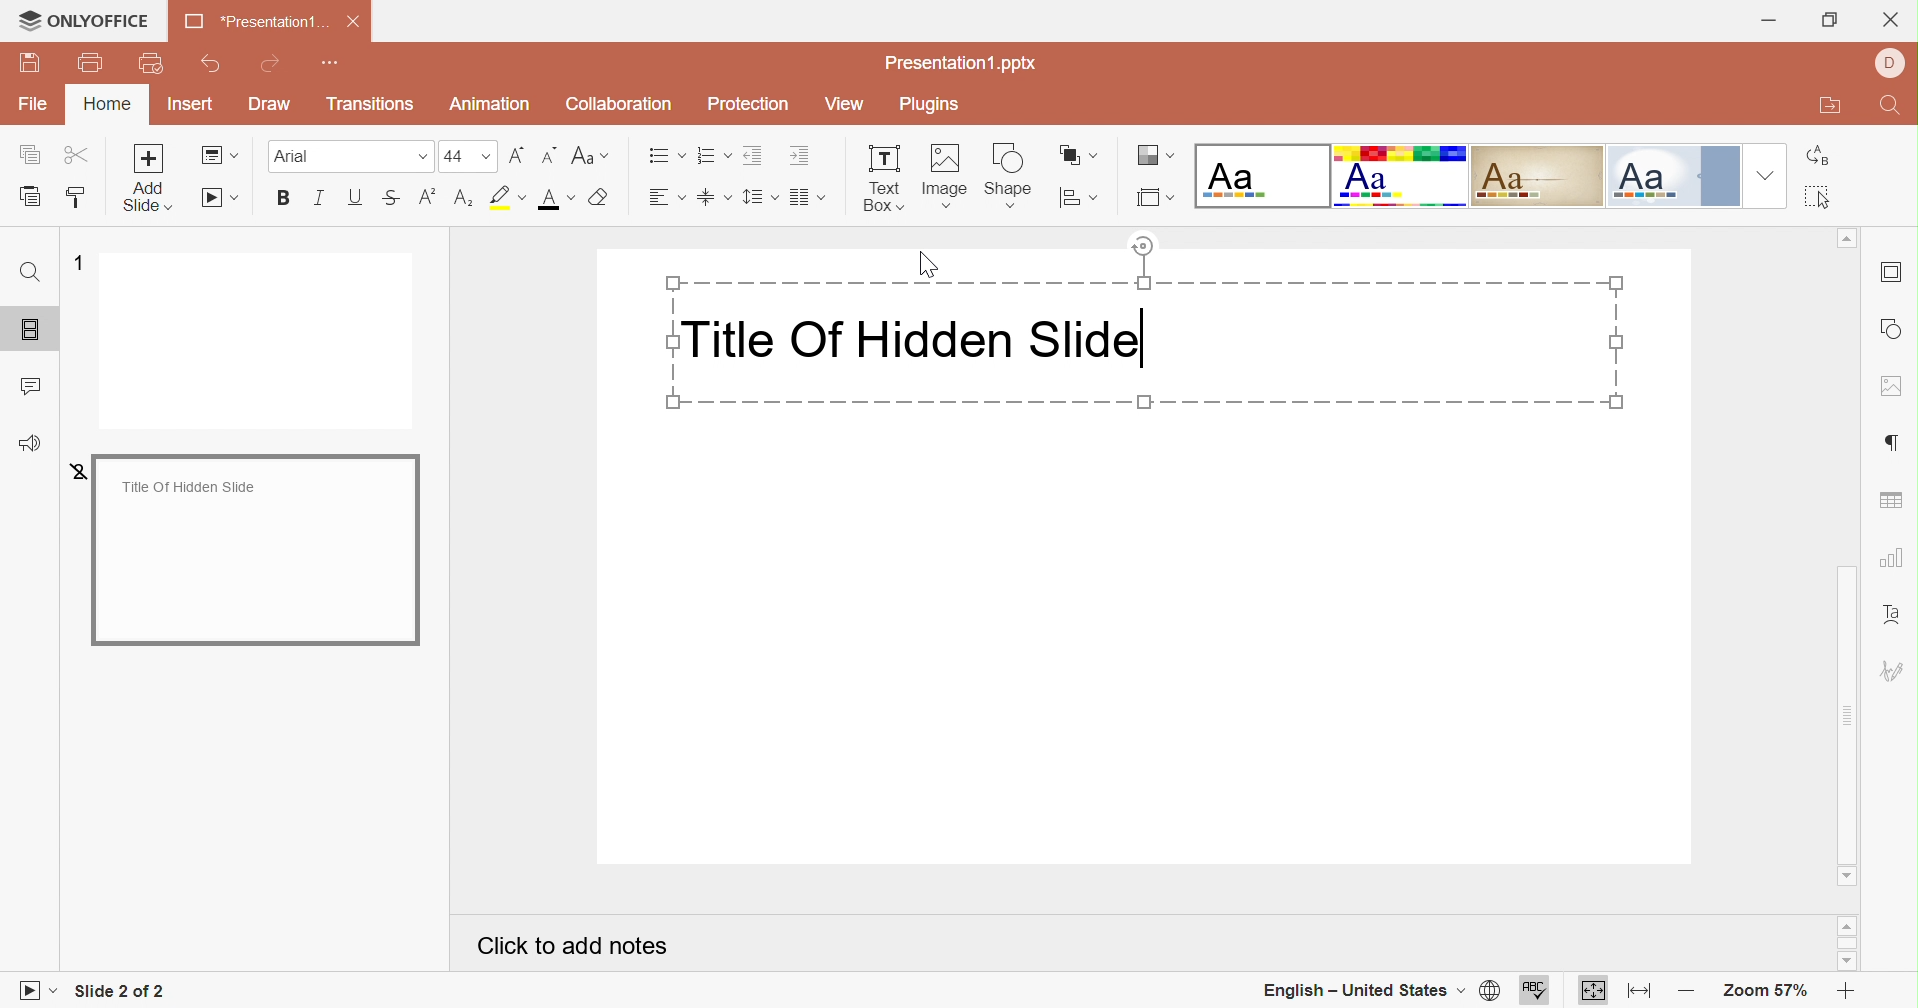  I want to click on Decrement font size, so click(548, 154).